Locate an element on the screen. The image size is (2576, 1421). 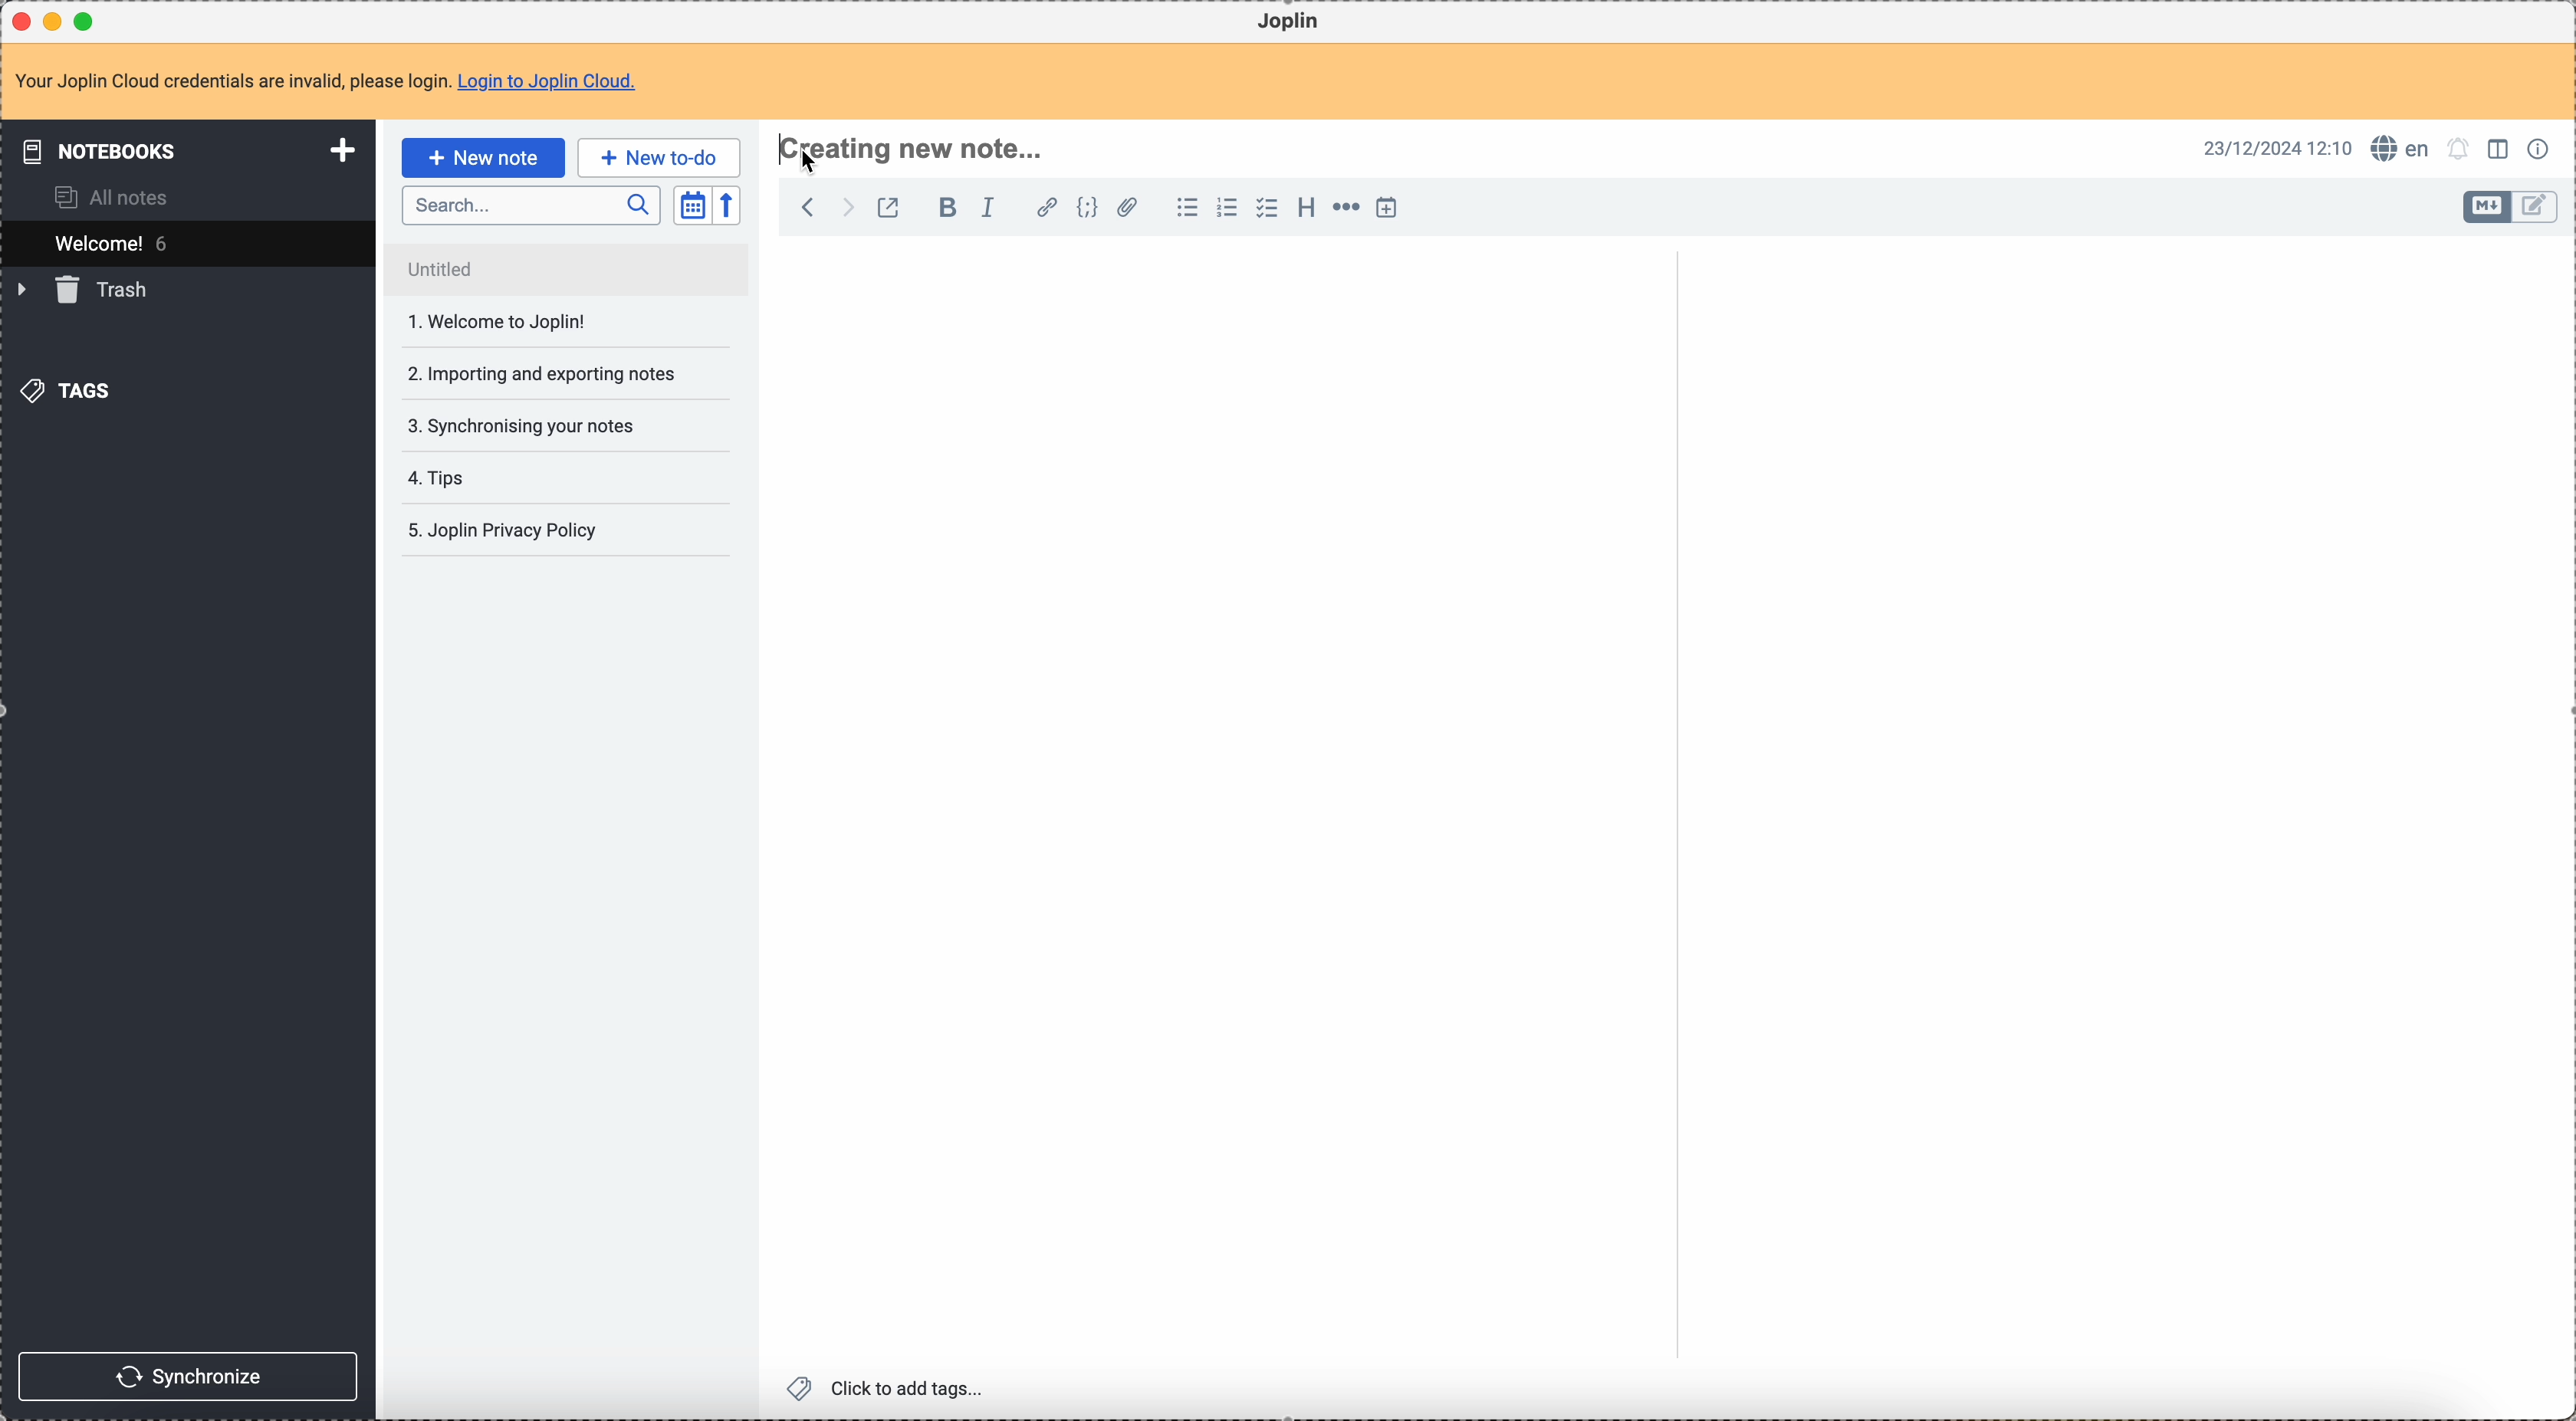
set notifications is located at coordinates (2460, 150).